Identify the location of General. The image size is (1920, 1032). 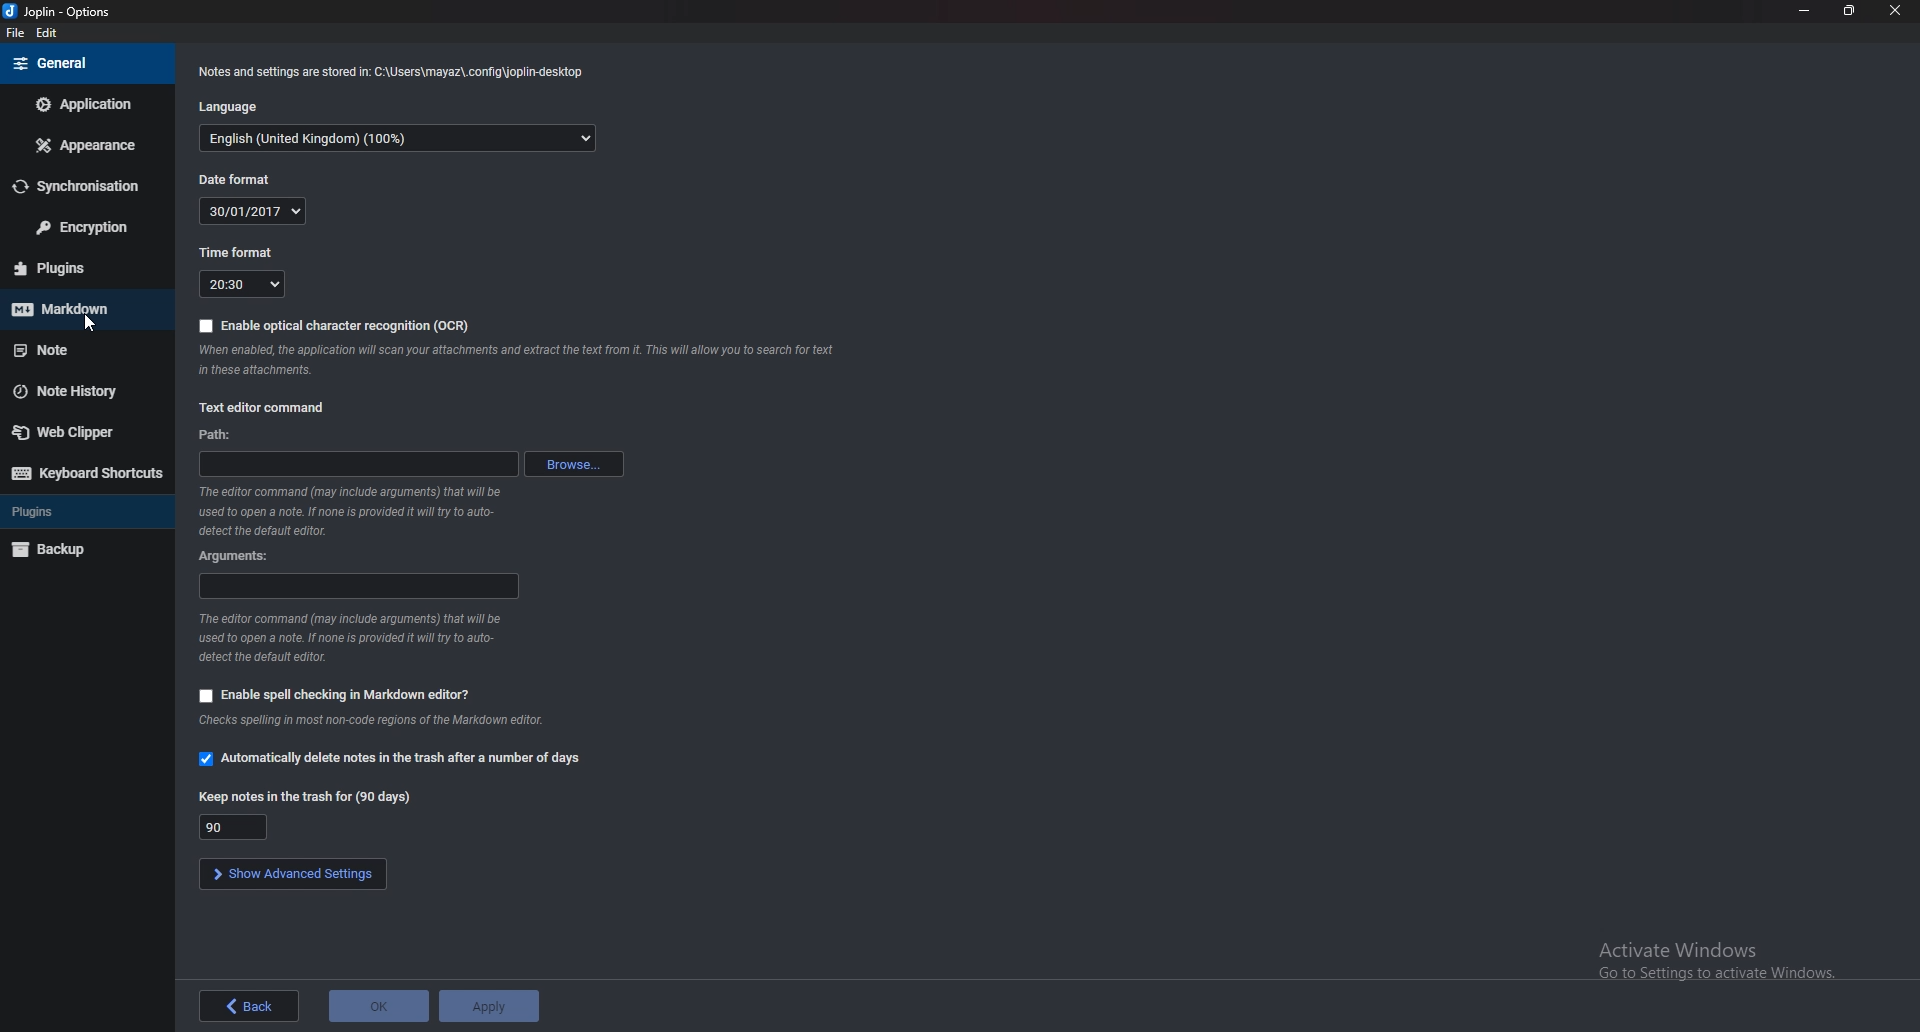
(86, 64).